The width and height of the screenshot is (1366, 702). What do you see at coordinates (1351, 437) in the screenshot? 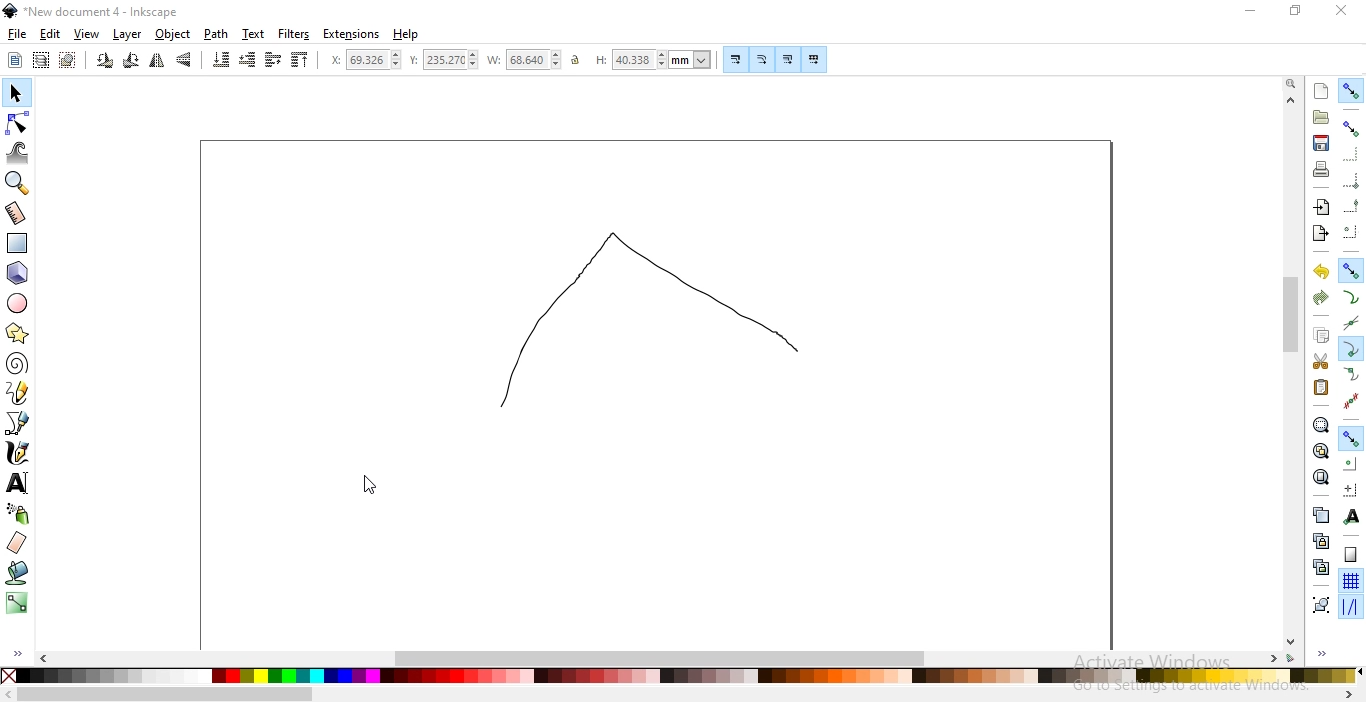
I see `snap other points` at bounding box center [1351, 437].